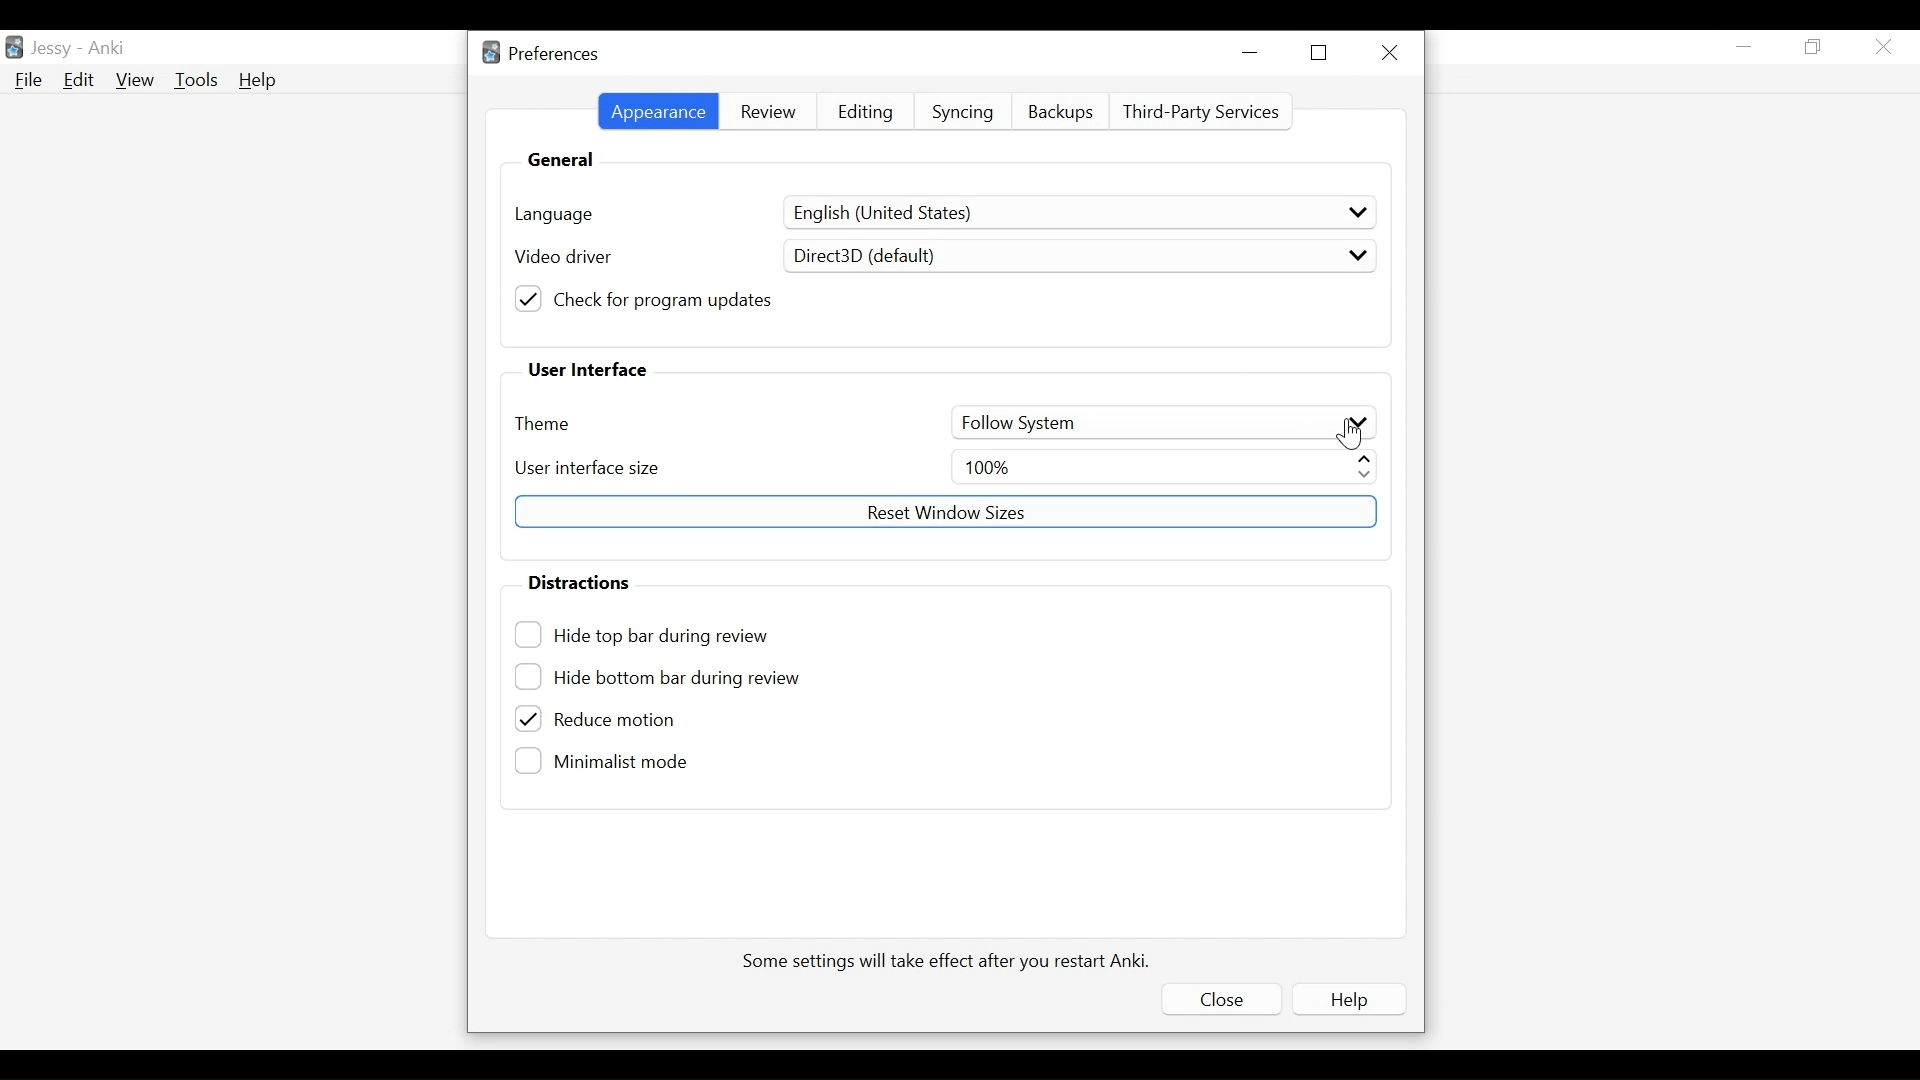 This screenshot has height=1080, width=1920. What do you see at coordinates (133, 78) in the screenshot?
I see `View` at bounding box center [133, 78].